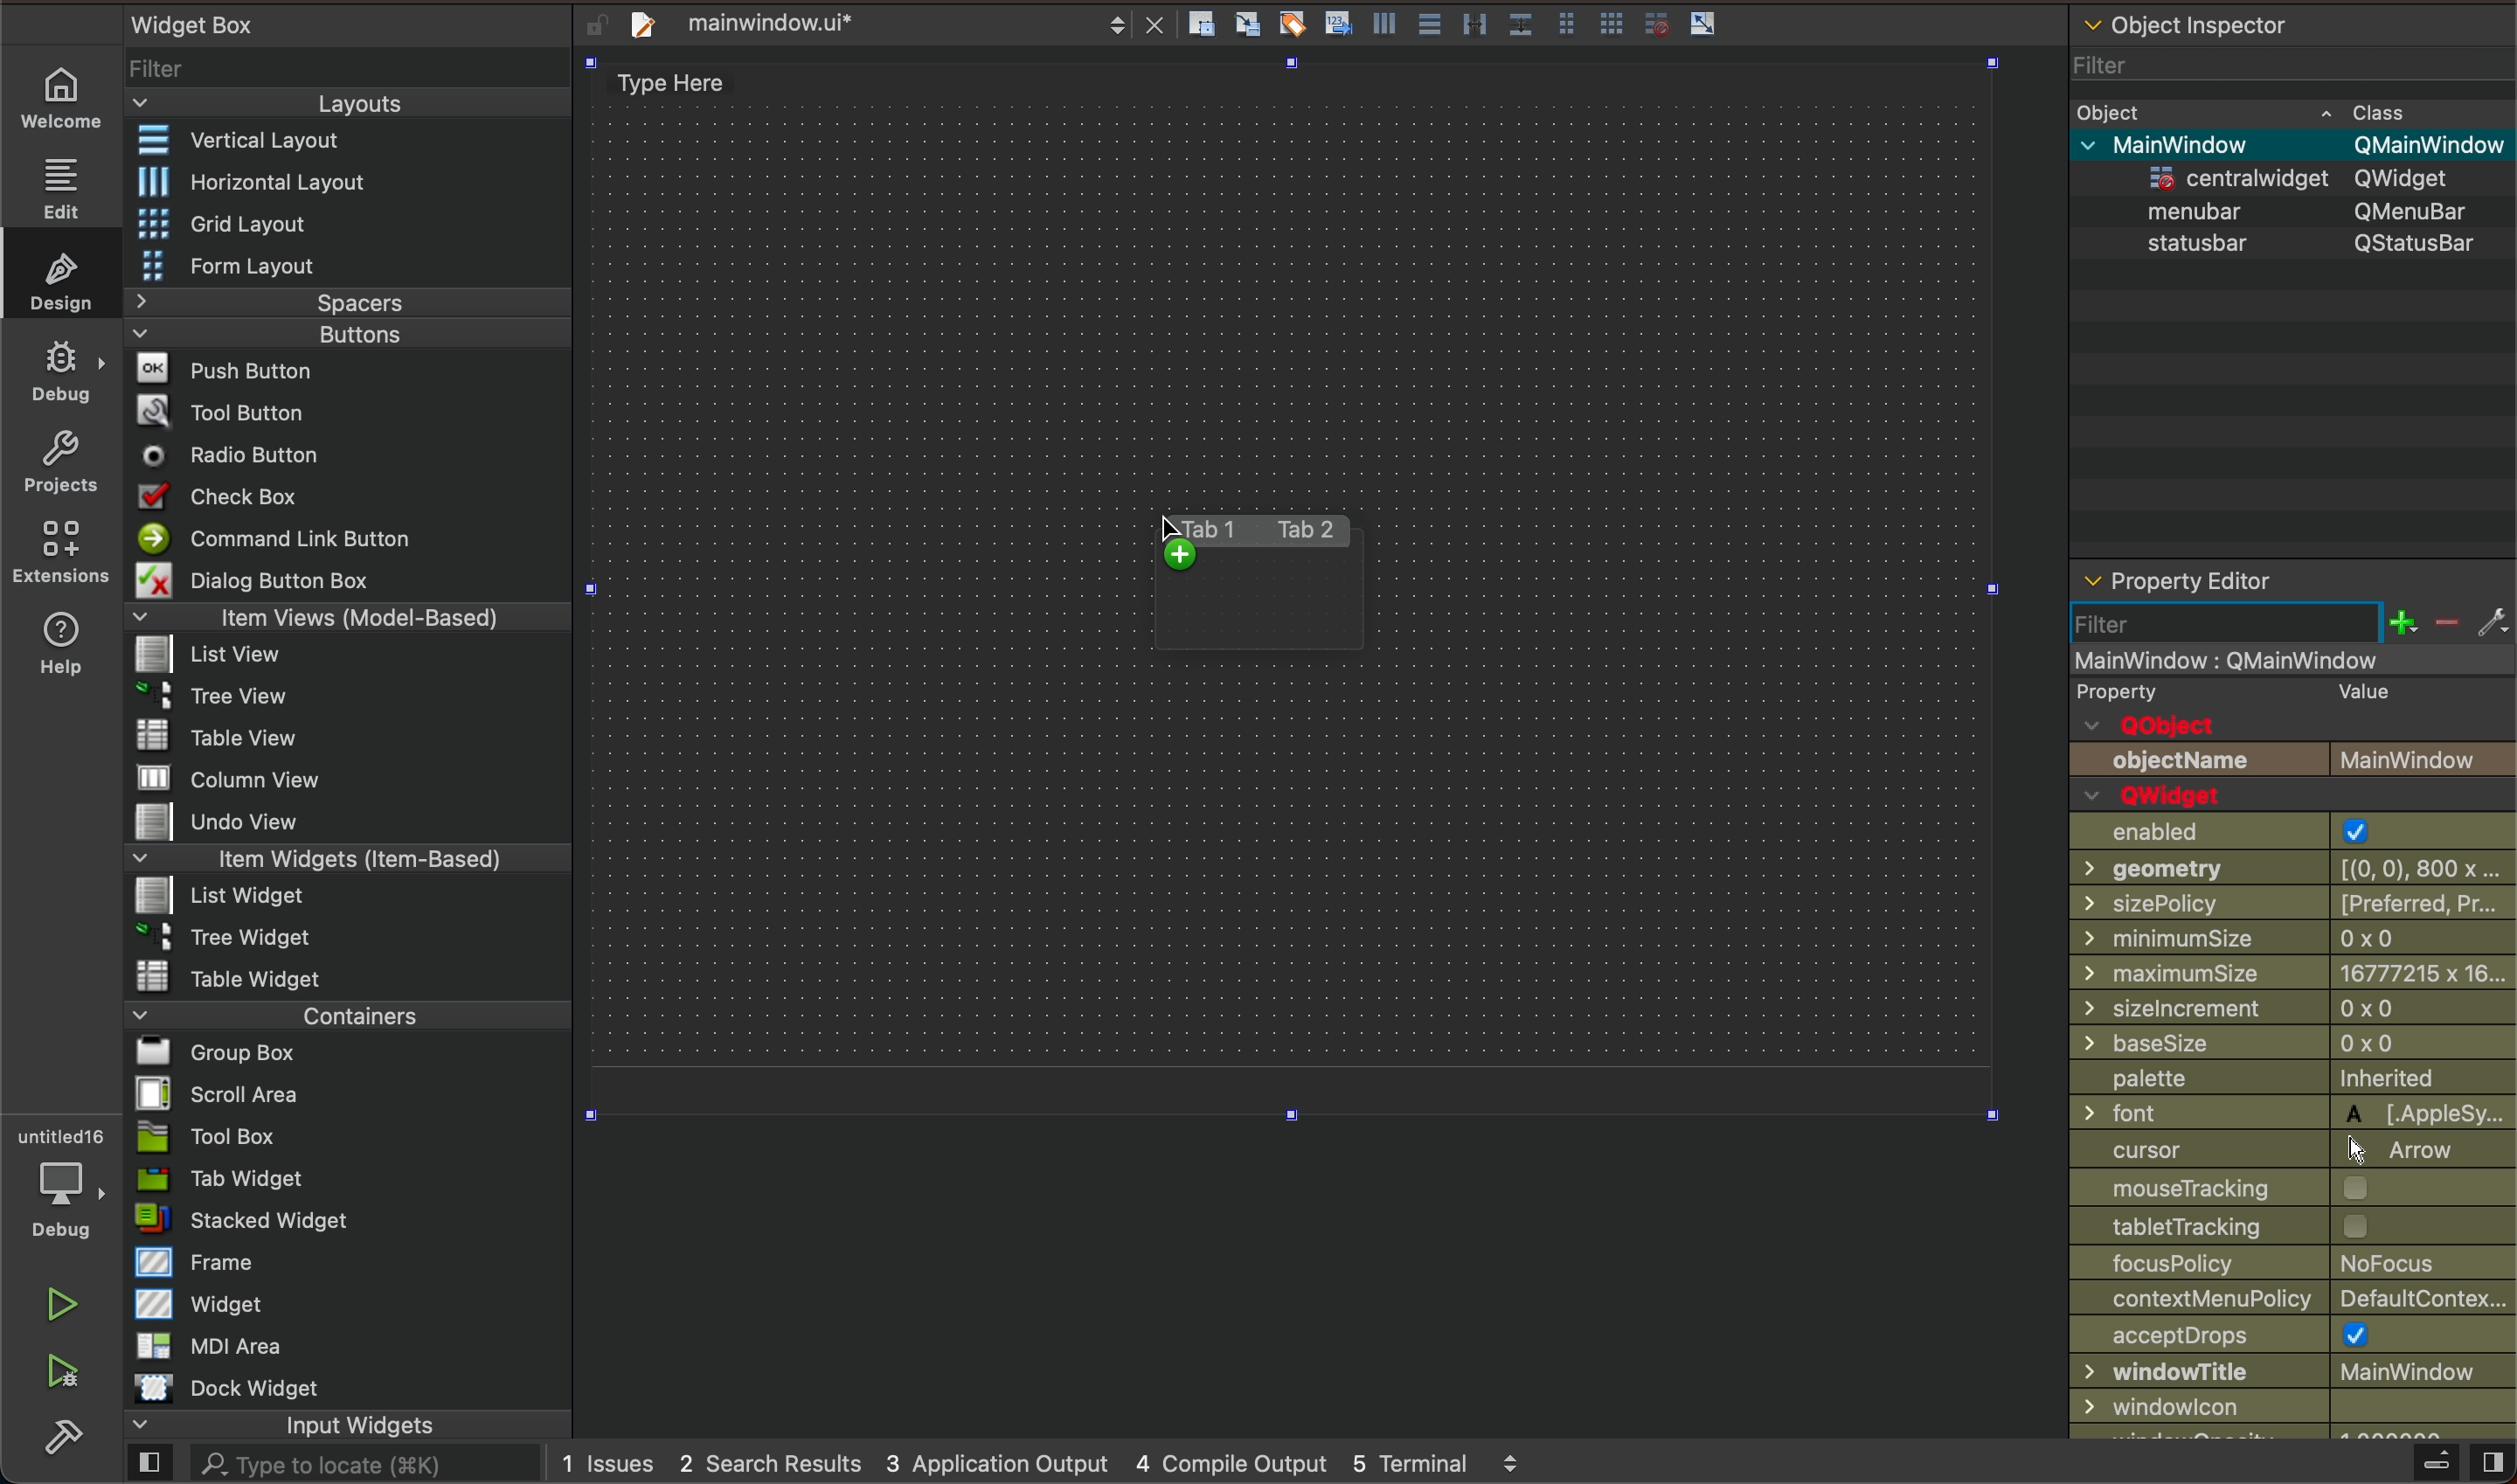 The height and width of the screenshot is (1484, 2517). What do you see at coordinates (216, 1047) in the screenshot?
I see `Bl Group Box` at bounding box center [216, 1047].